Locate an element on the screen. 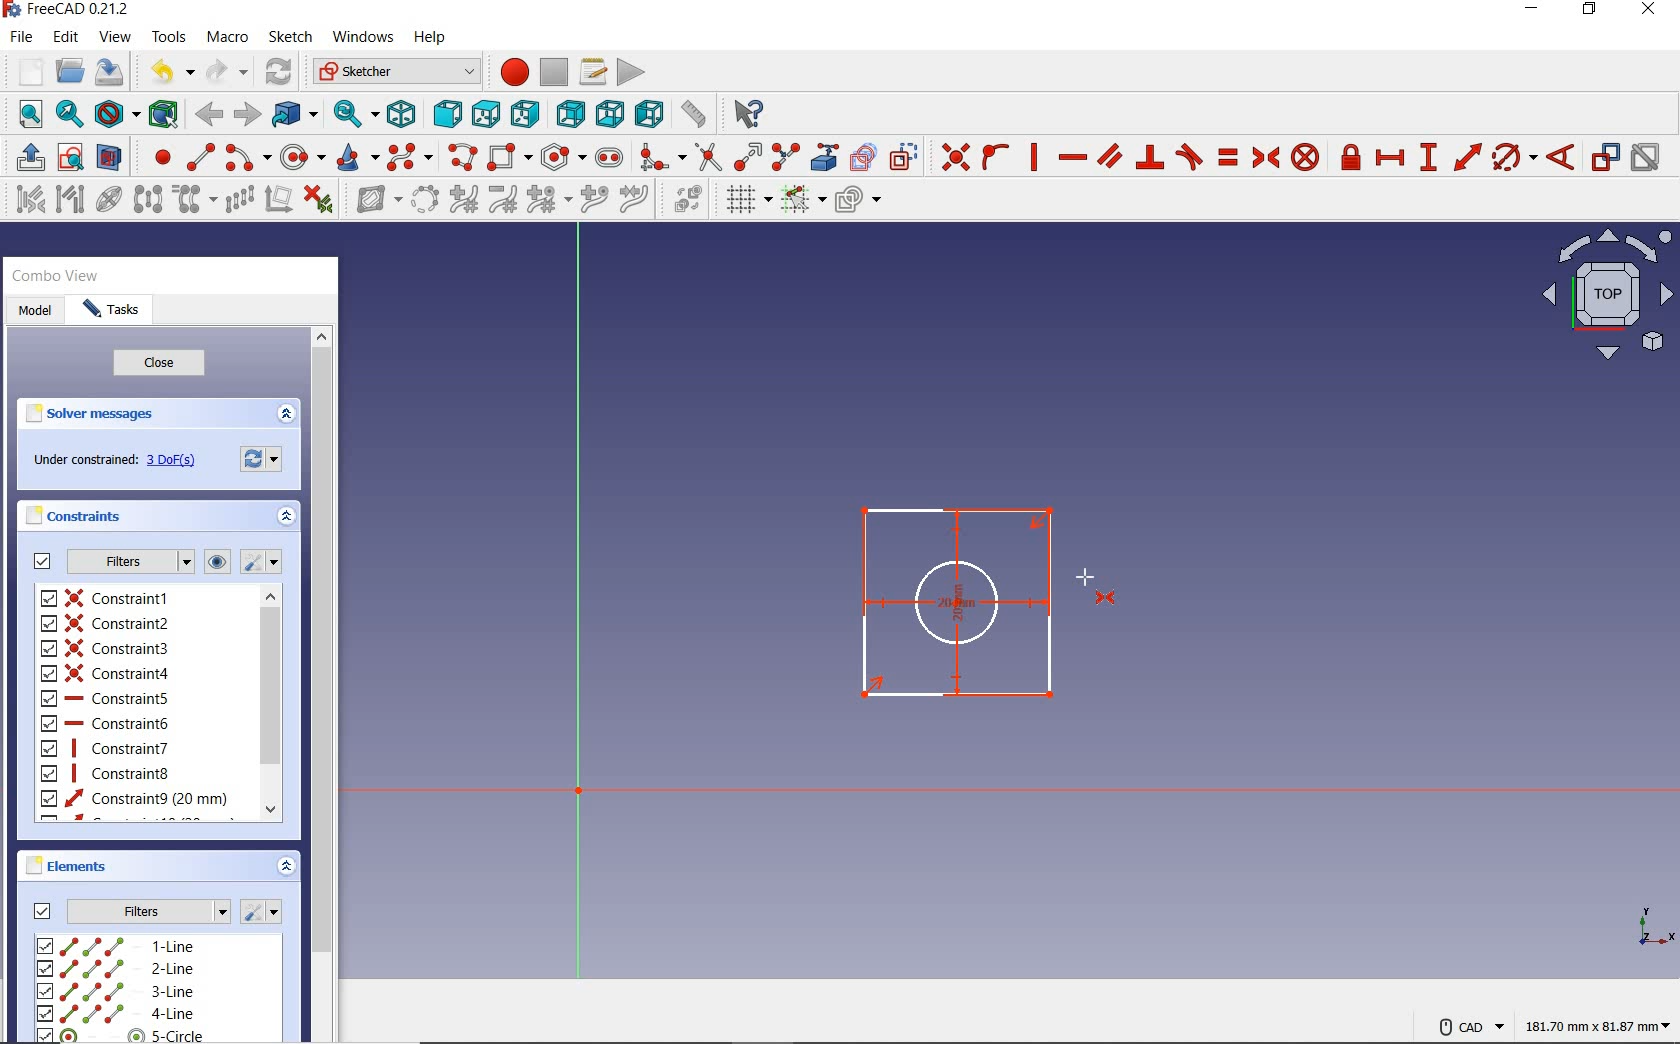 This screenshot has width=1680, height=1044. windows is located at coordinates (365, 37).